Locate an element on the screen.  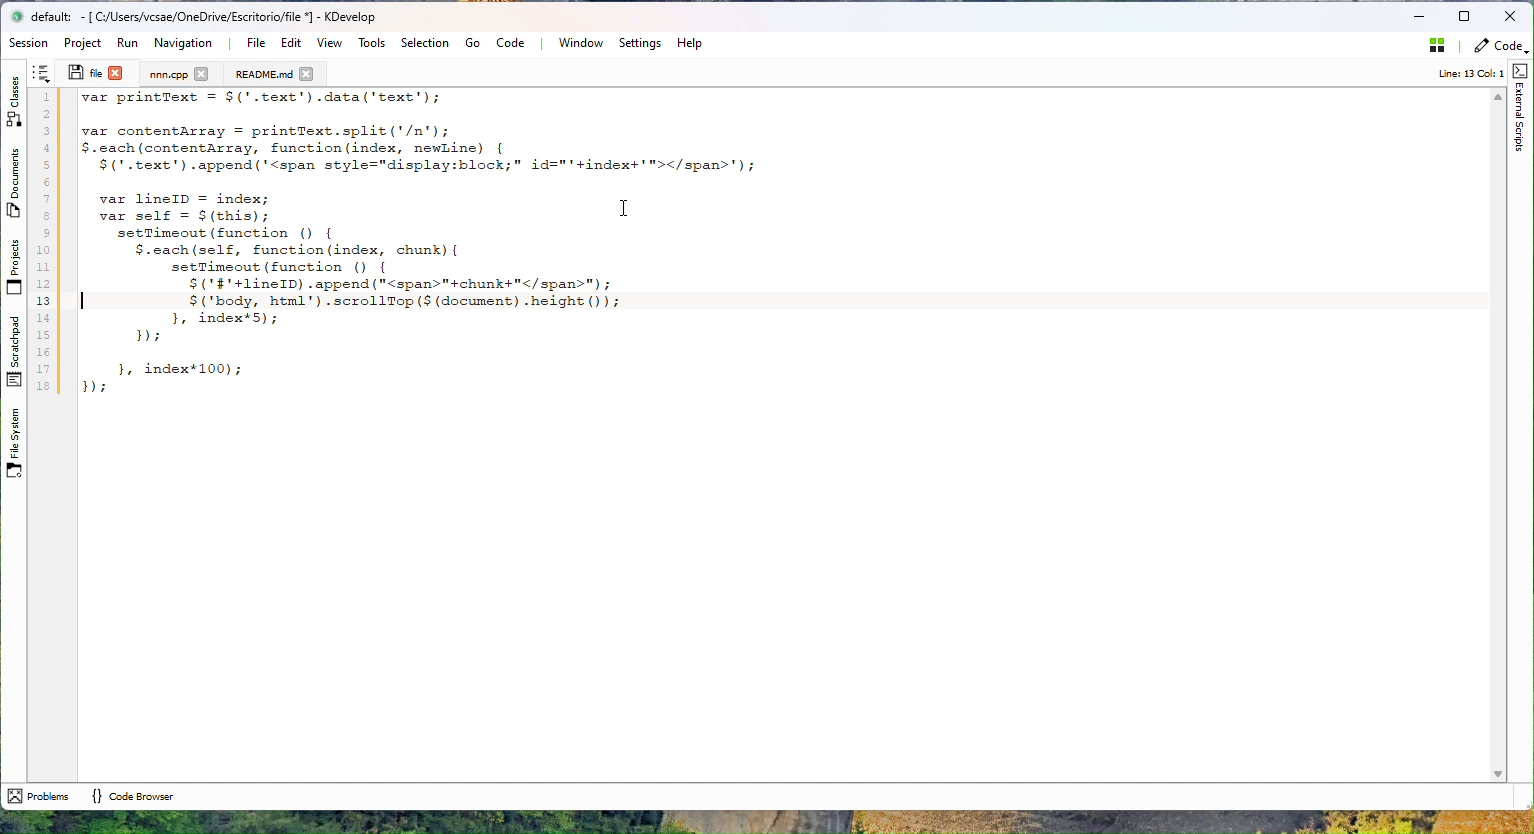
External scripts is located at coordinates (1521, 108).